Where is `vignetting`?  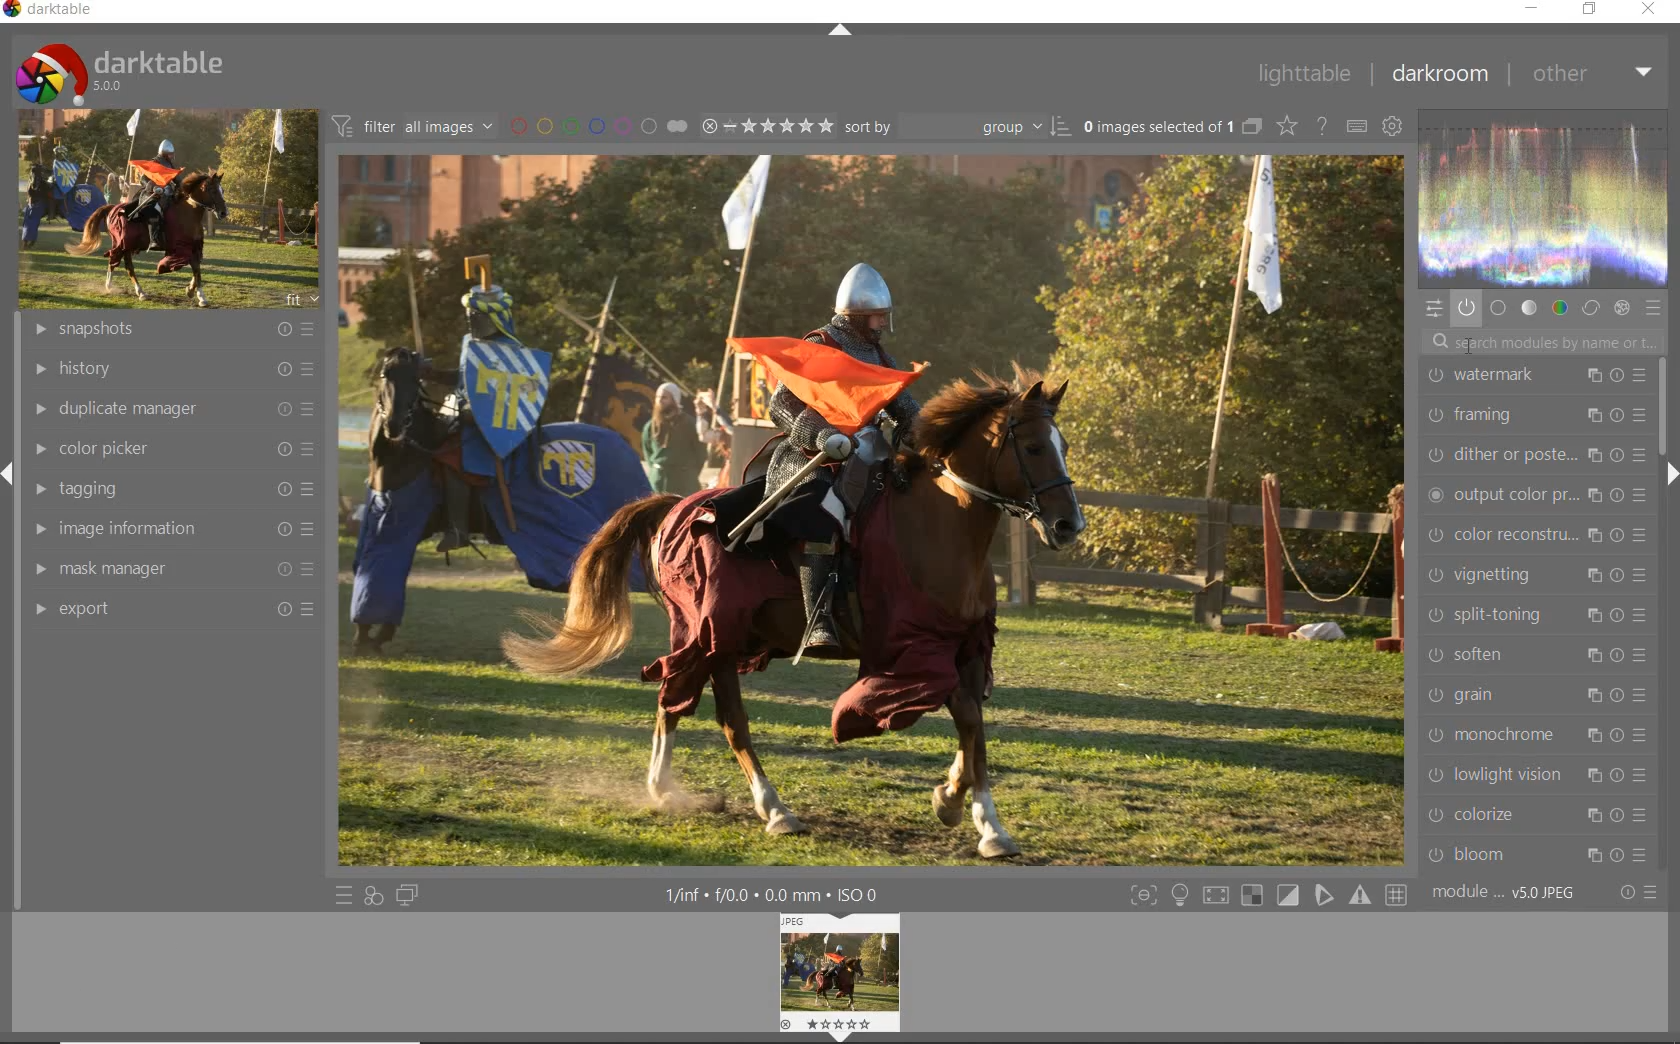
vignetting is located at coordinates (1536, 573).